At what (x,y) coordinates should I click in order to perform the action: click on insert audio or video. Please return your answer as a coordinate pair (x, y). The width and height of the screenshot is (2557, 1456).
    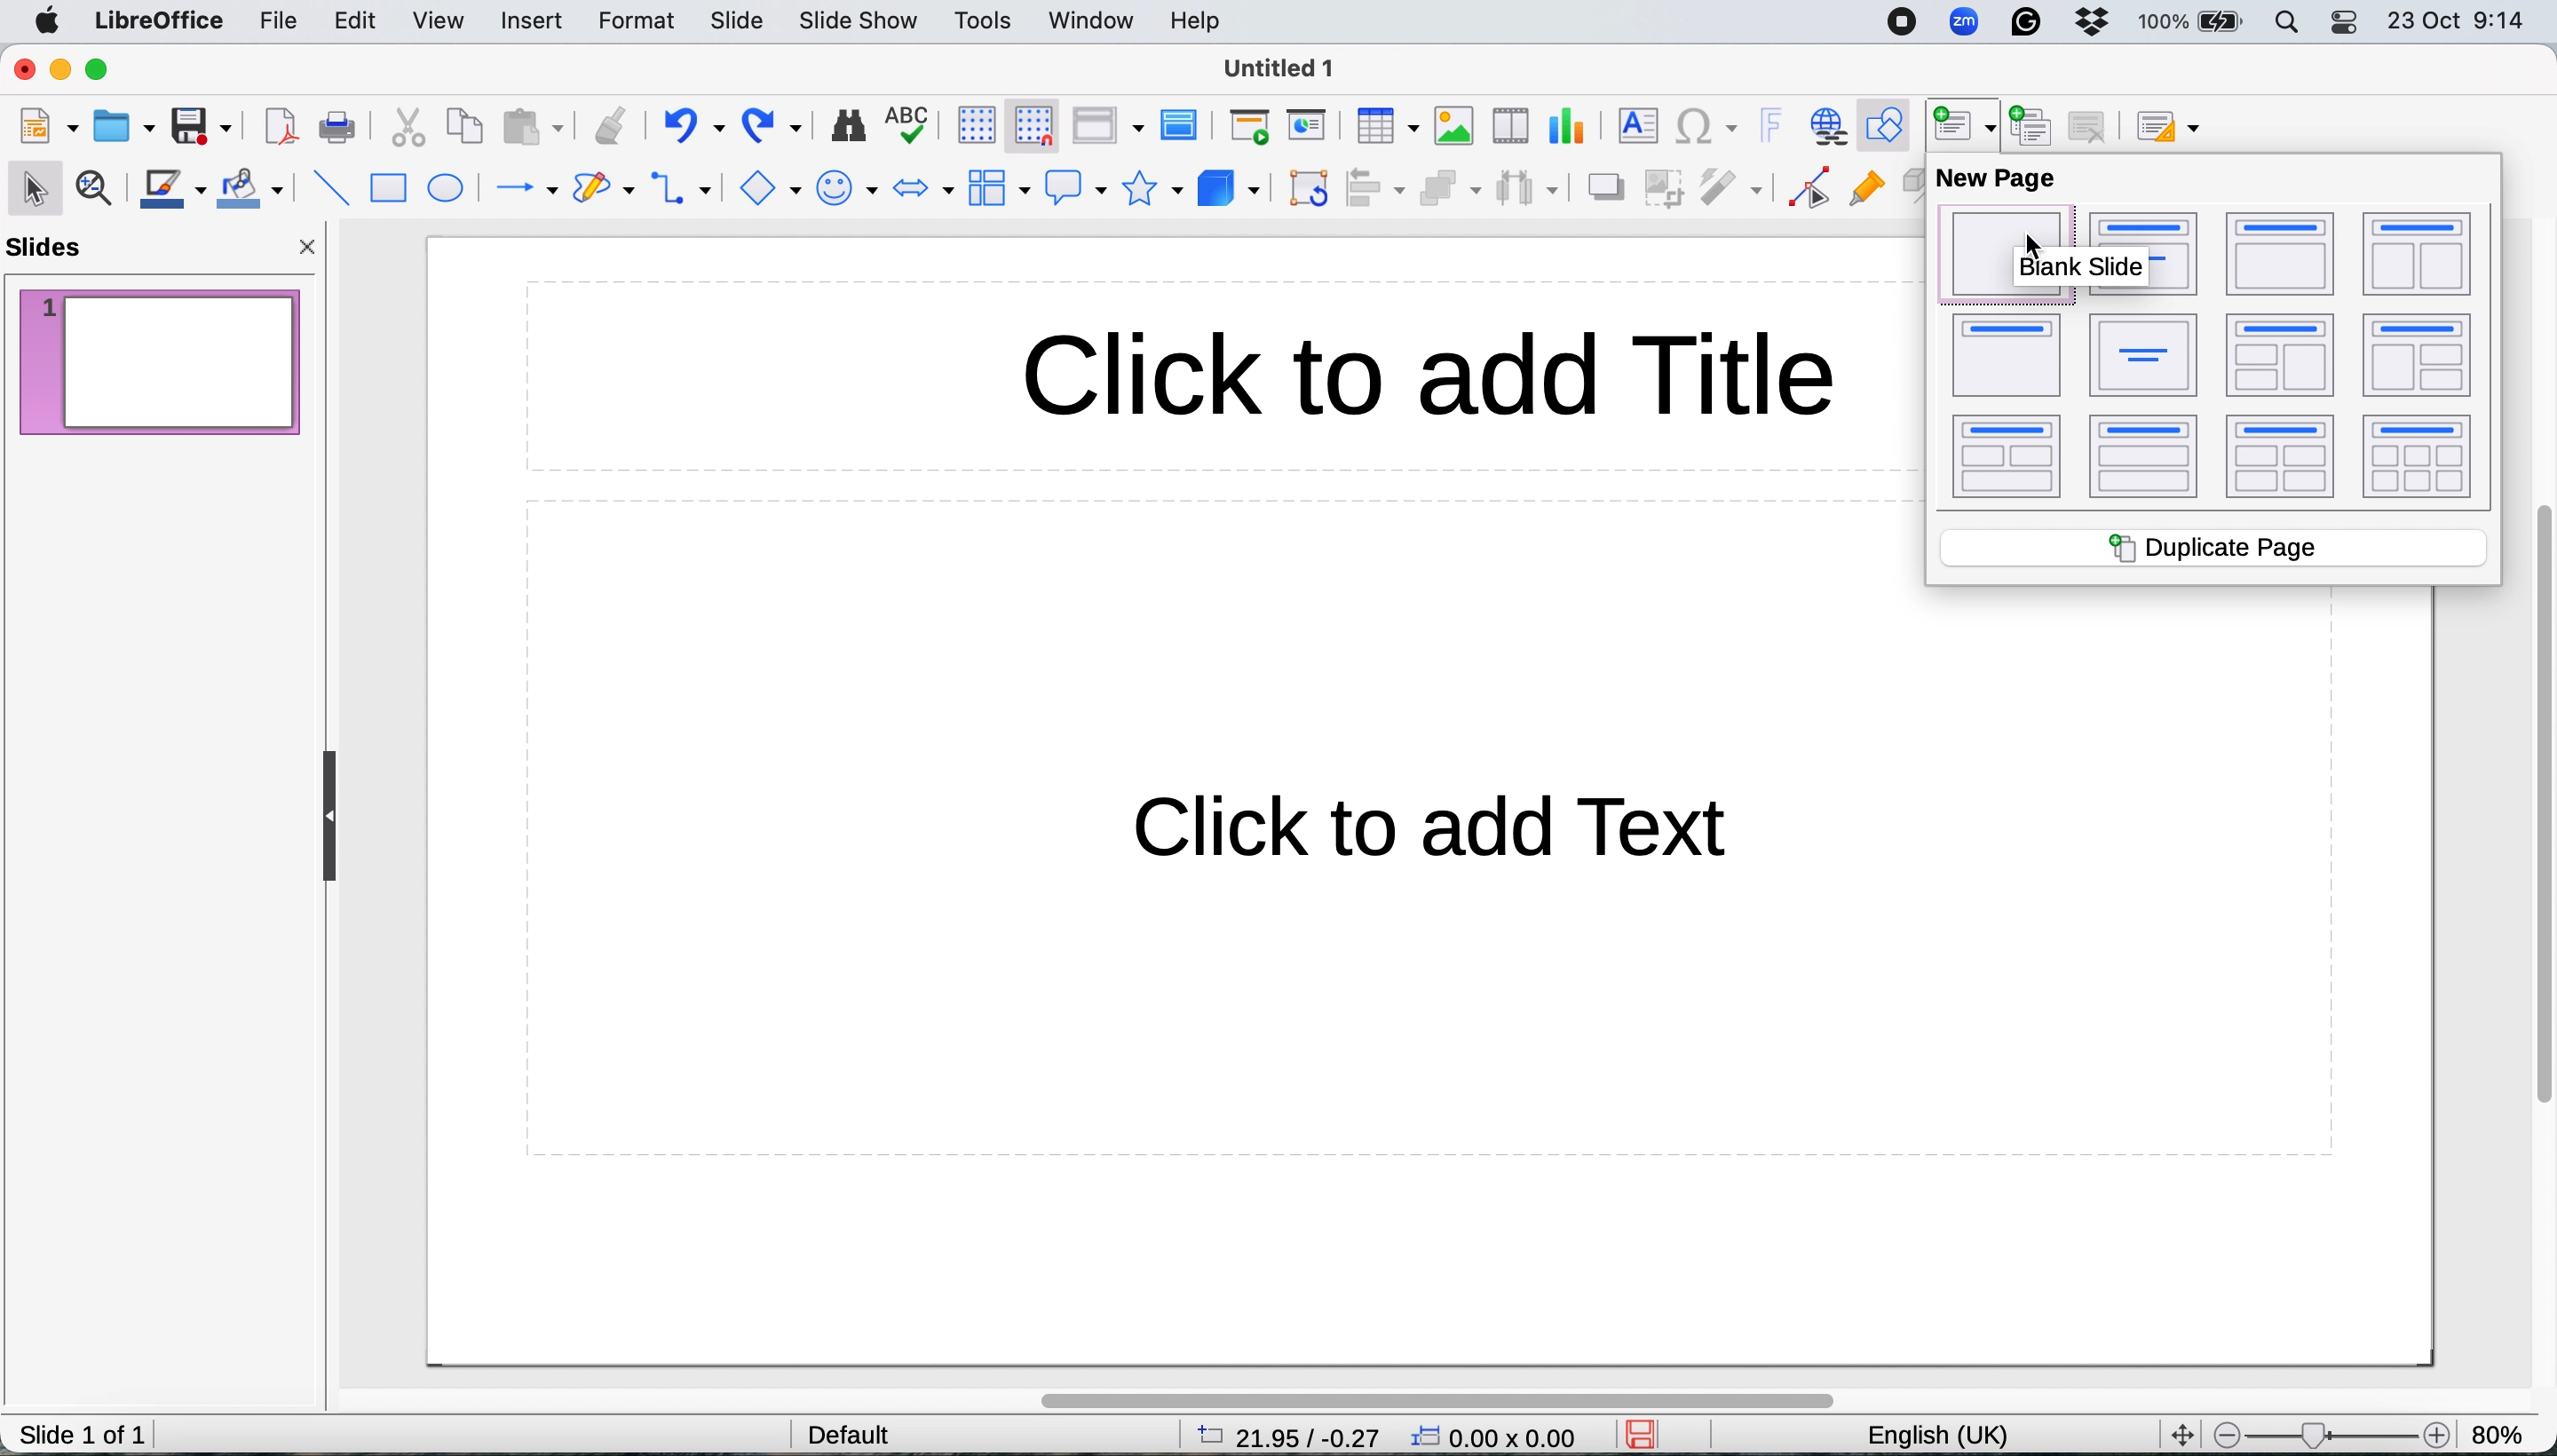
    Looking at the image, I should click on (1506, 126).